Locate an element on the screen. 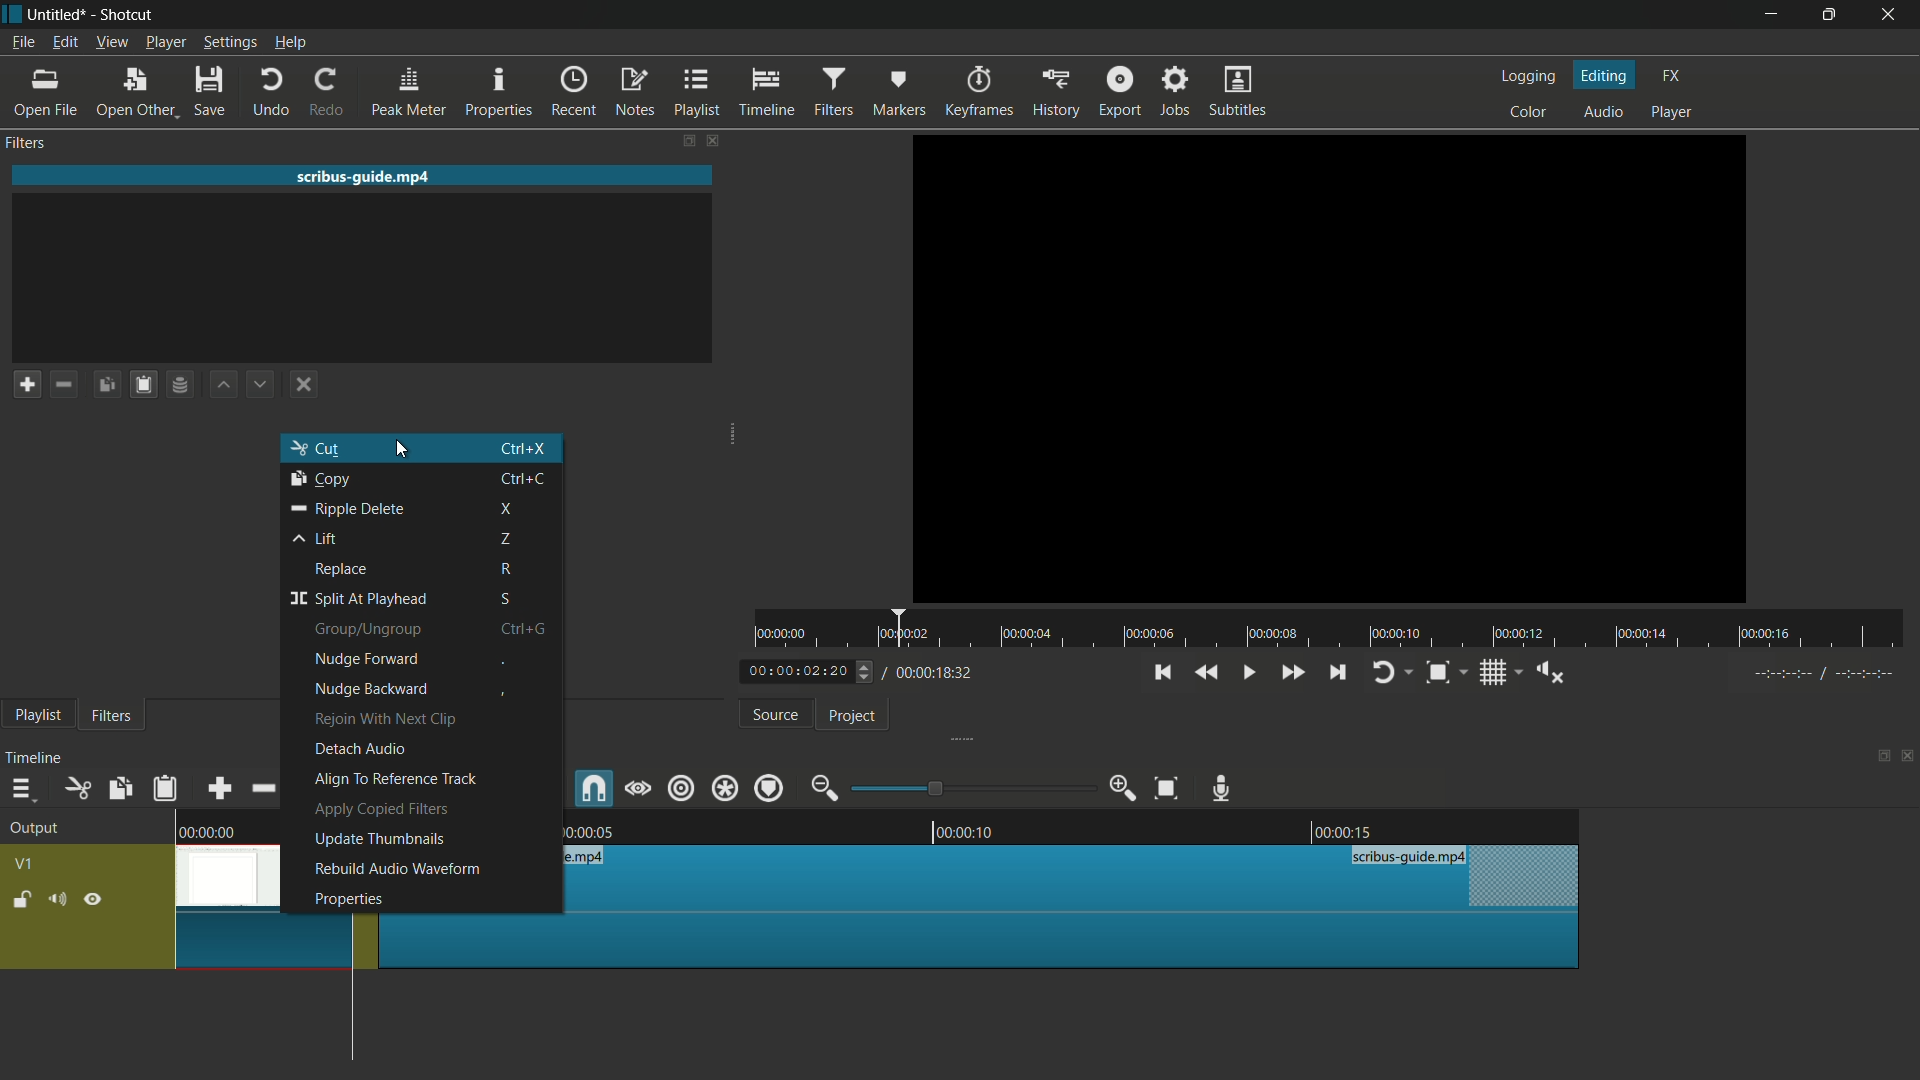 The width and height of the screenshot is (1920, 1080). change layout is located at coordinates (684, 139).